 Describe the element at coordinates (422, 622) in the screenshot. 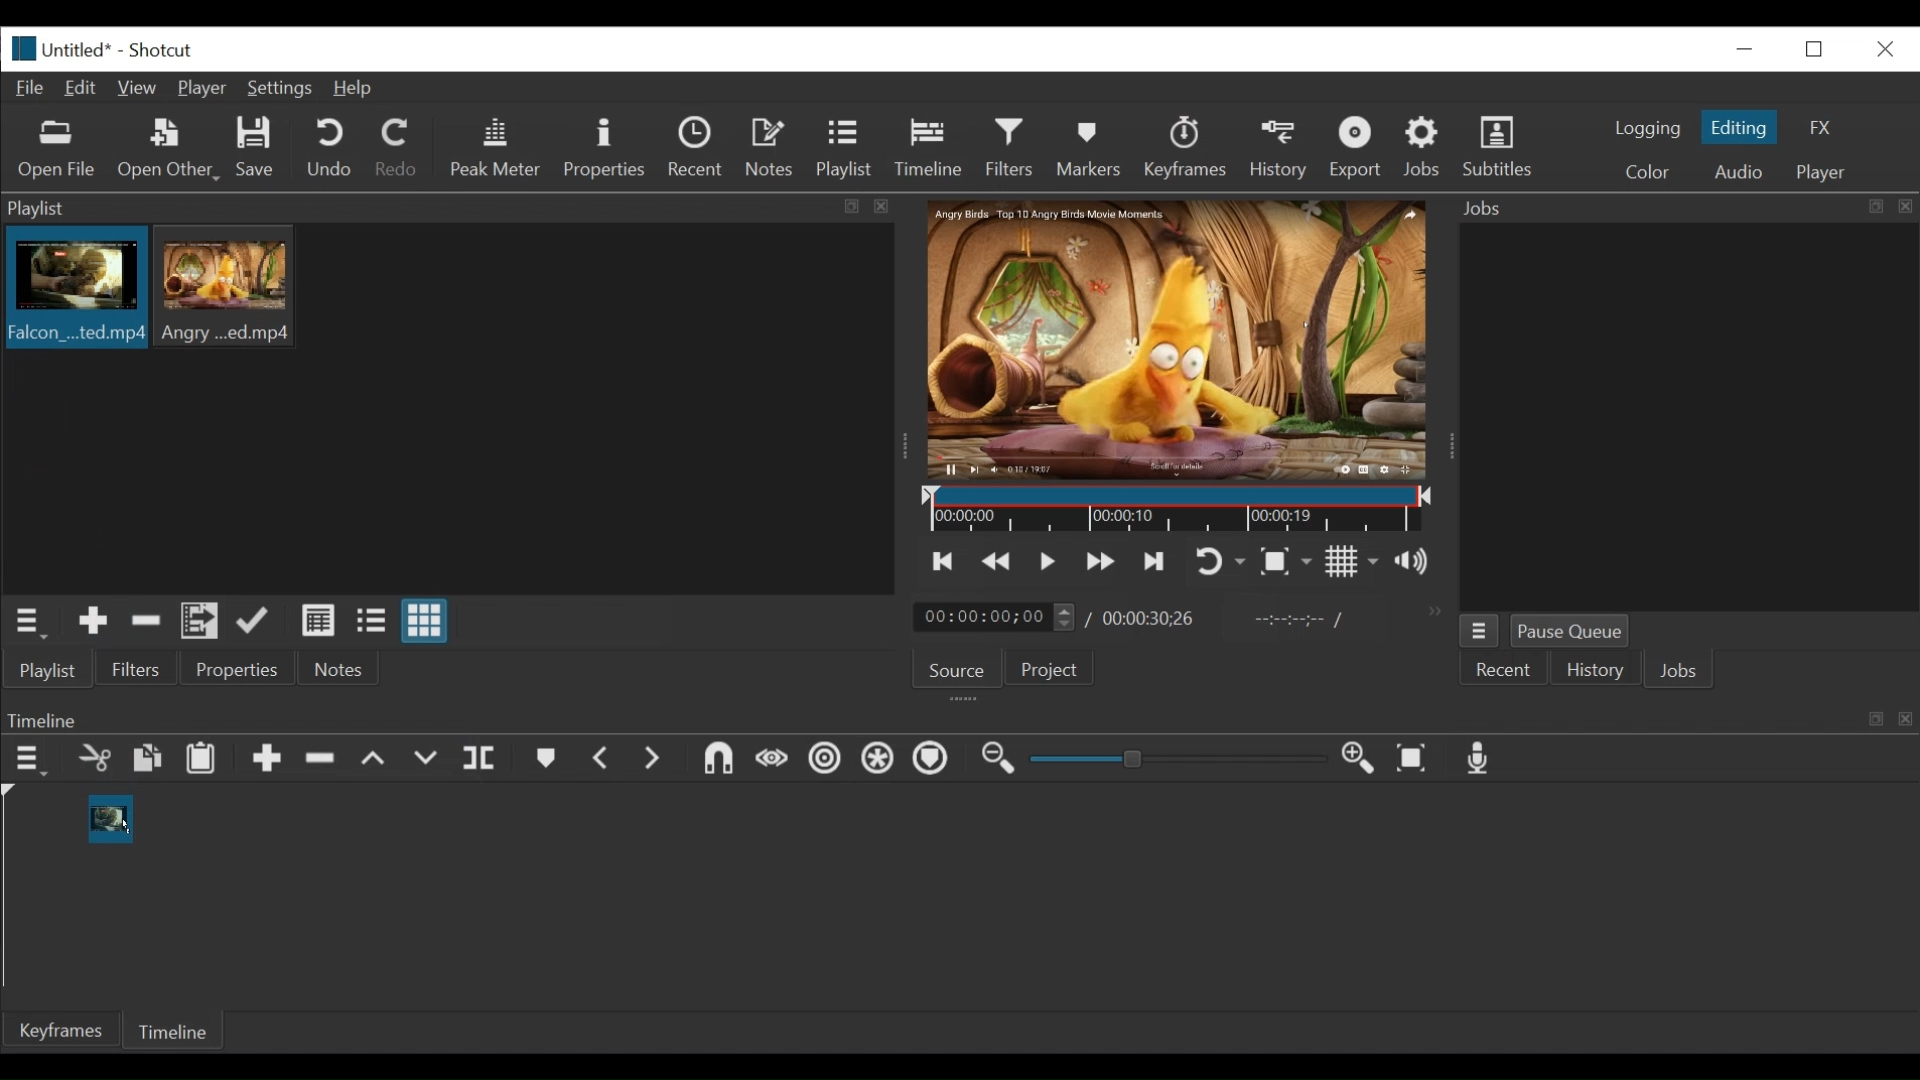

I see `view as icons` at that location.